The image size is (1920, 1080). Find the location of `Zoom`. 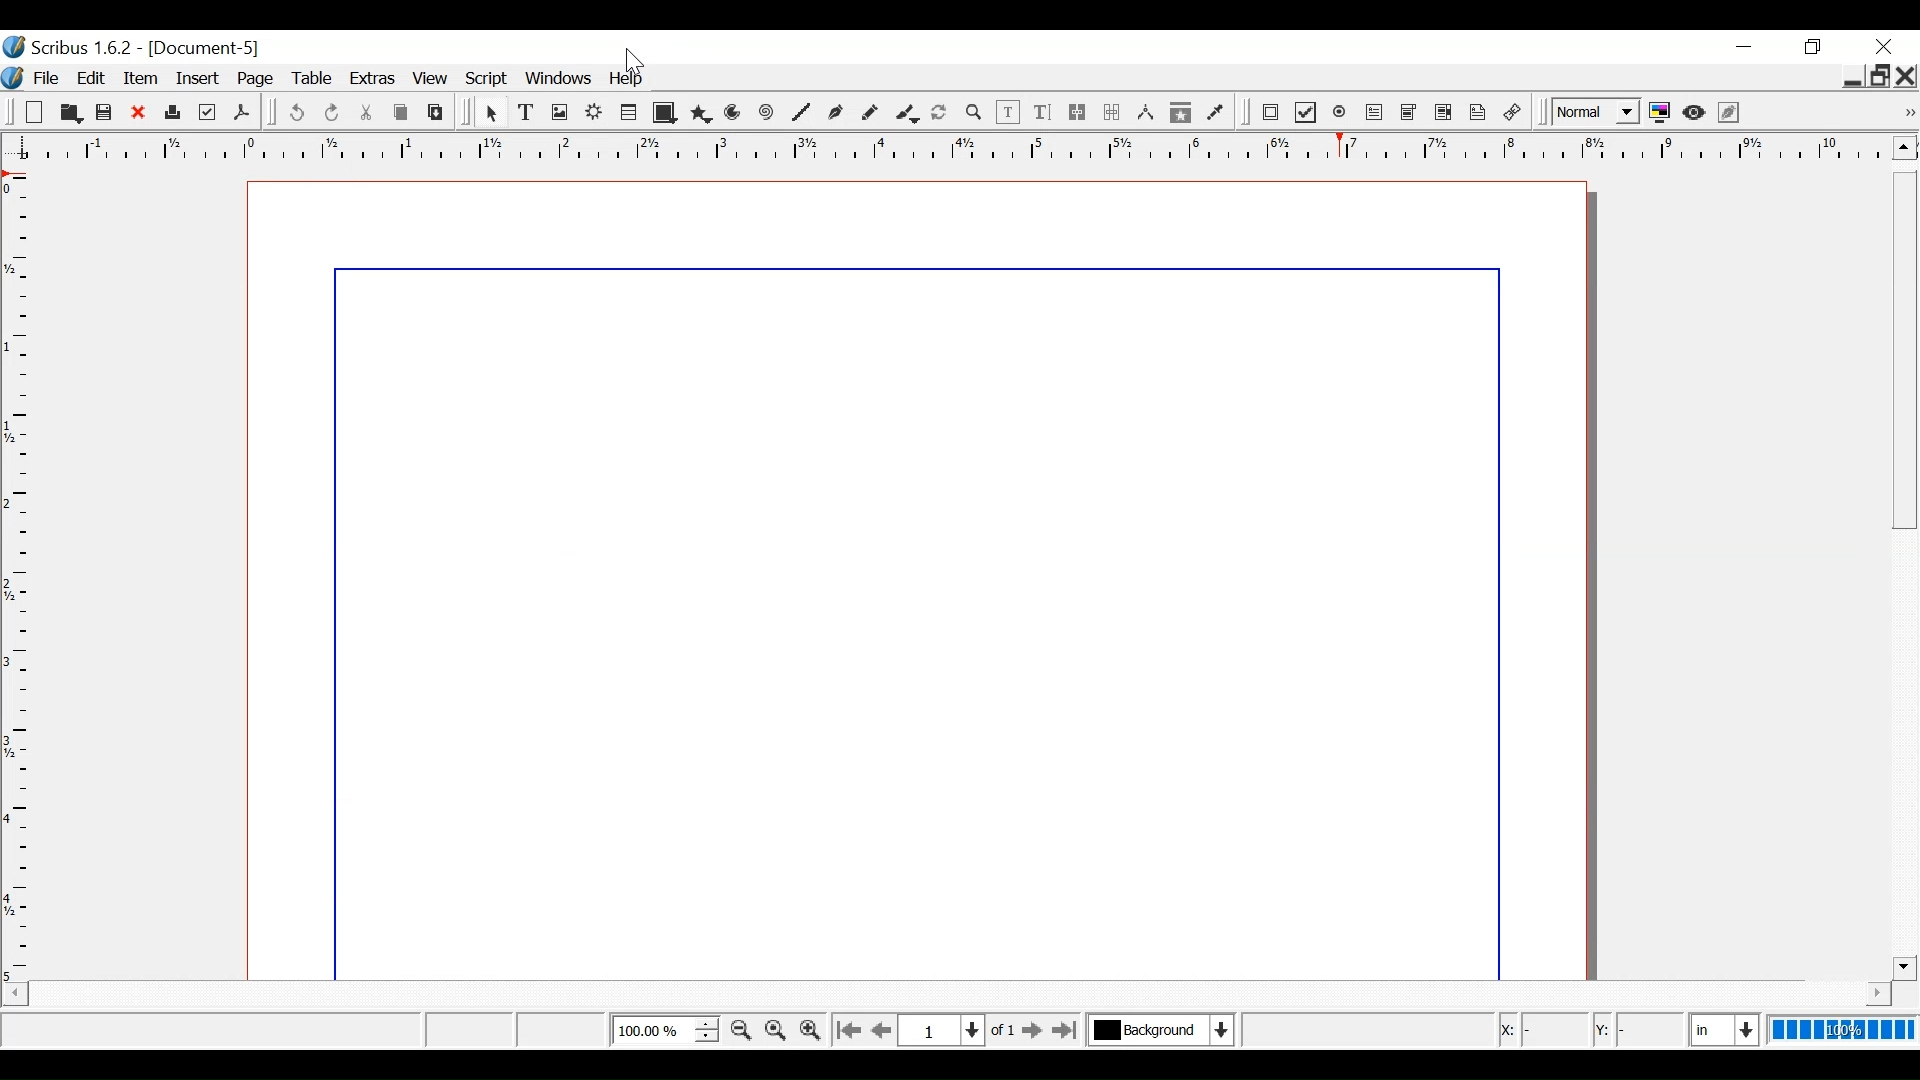

Zoom is located at coordinates (664, 1029).